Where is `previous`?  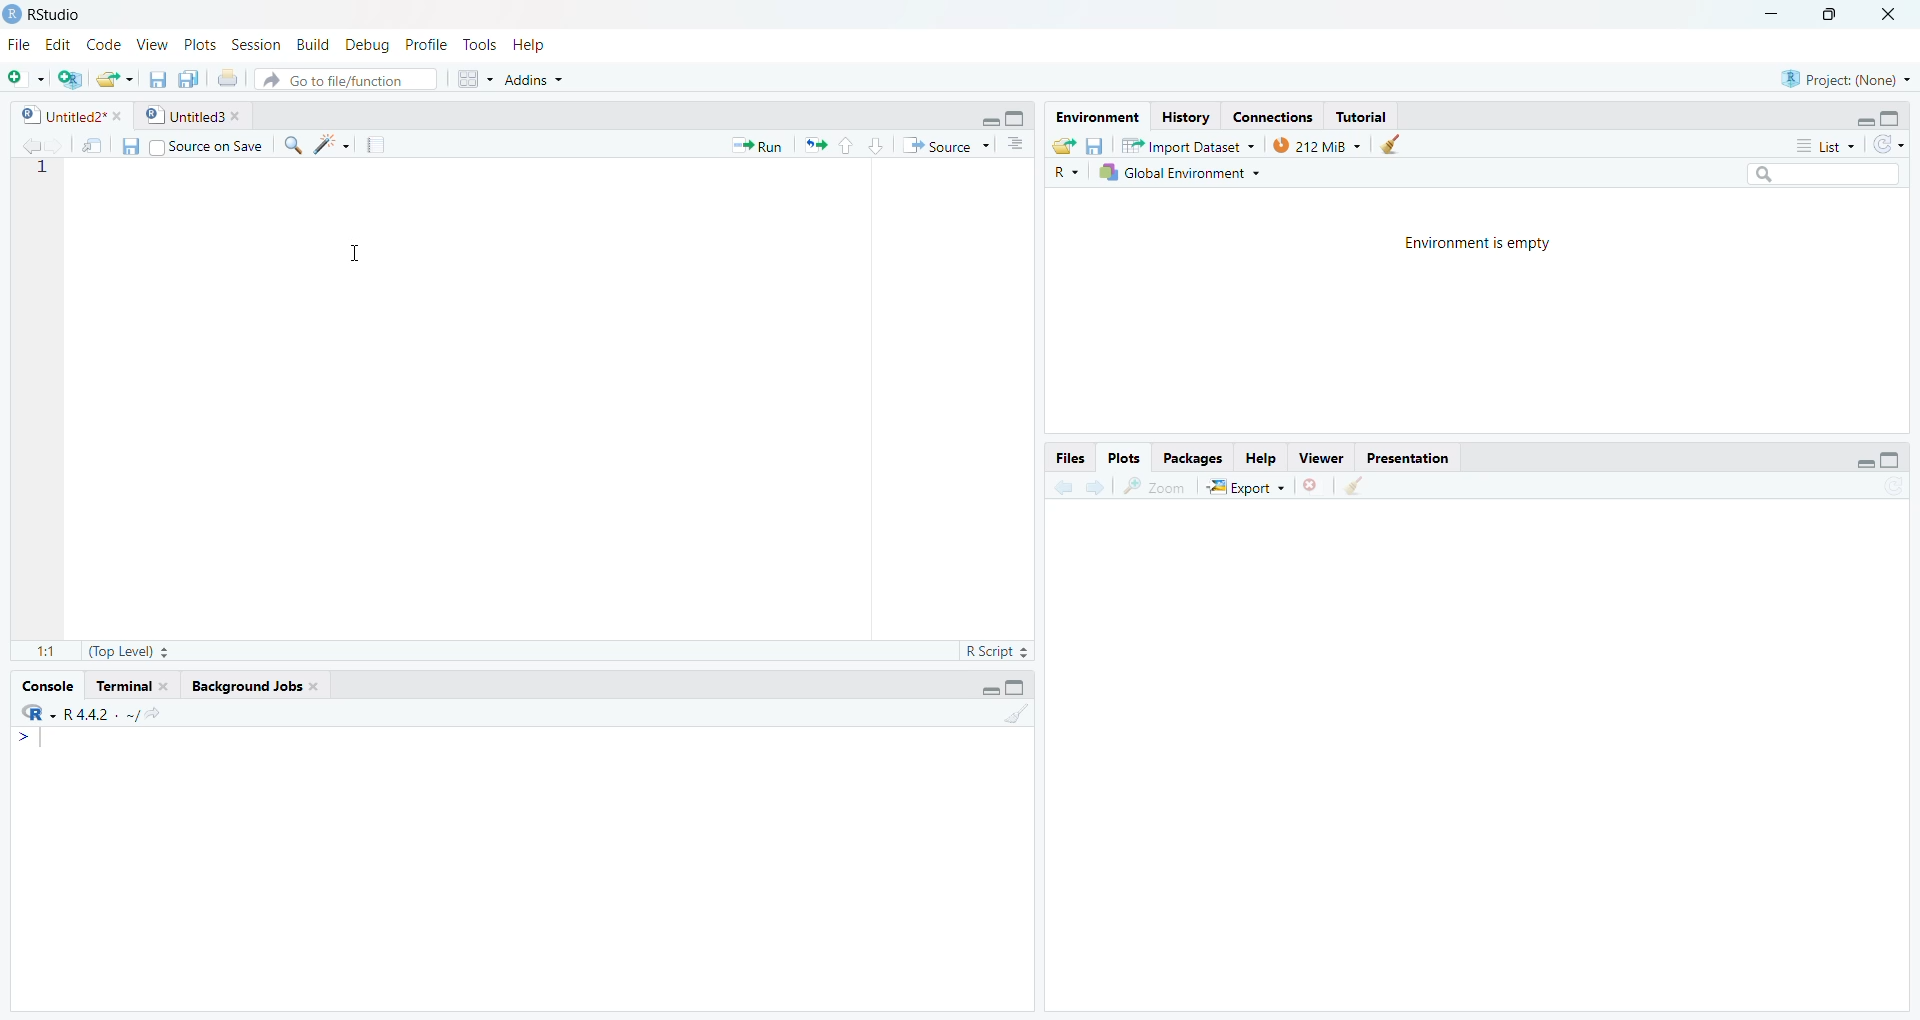 previous is located at coordinates (1059, 487).